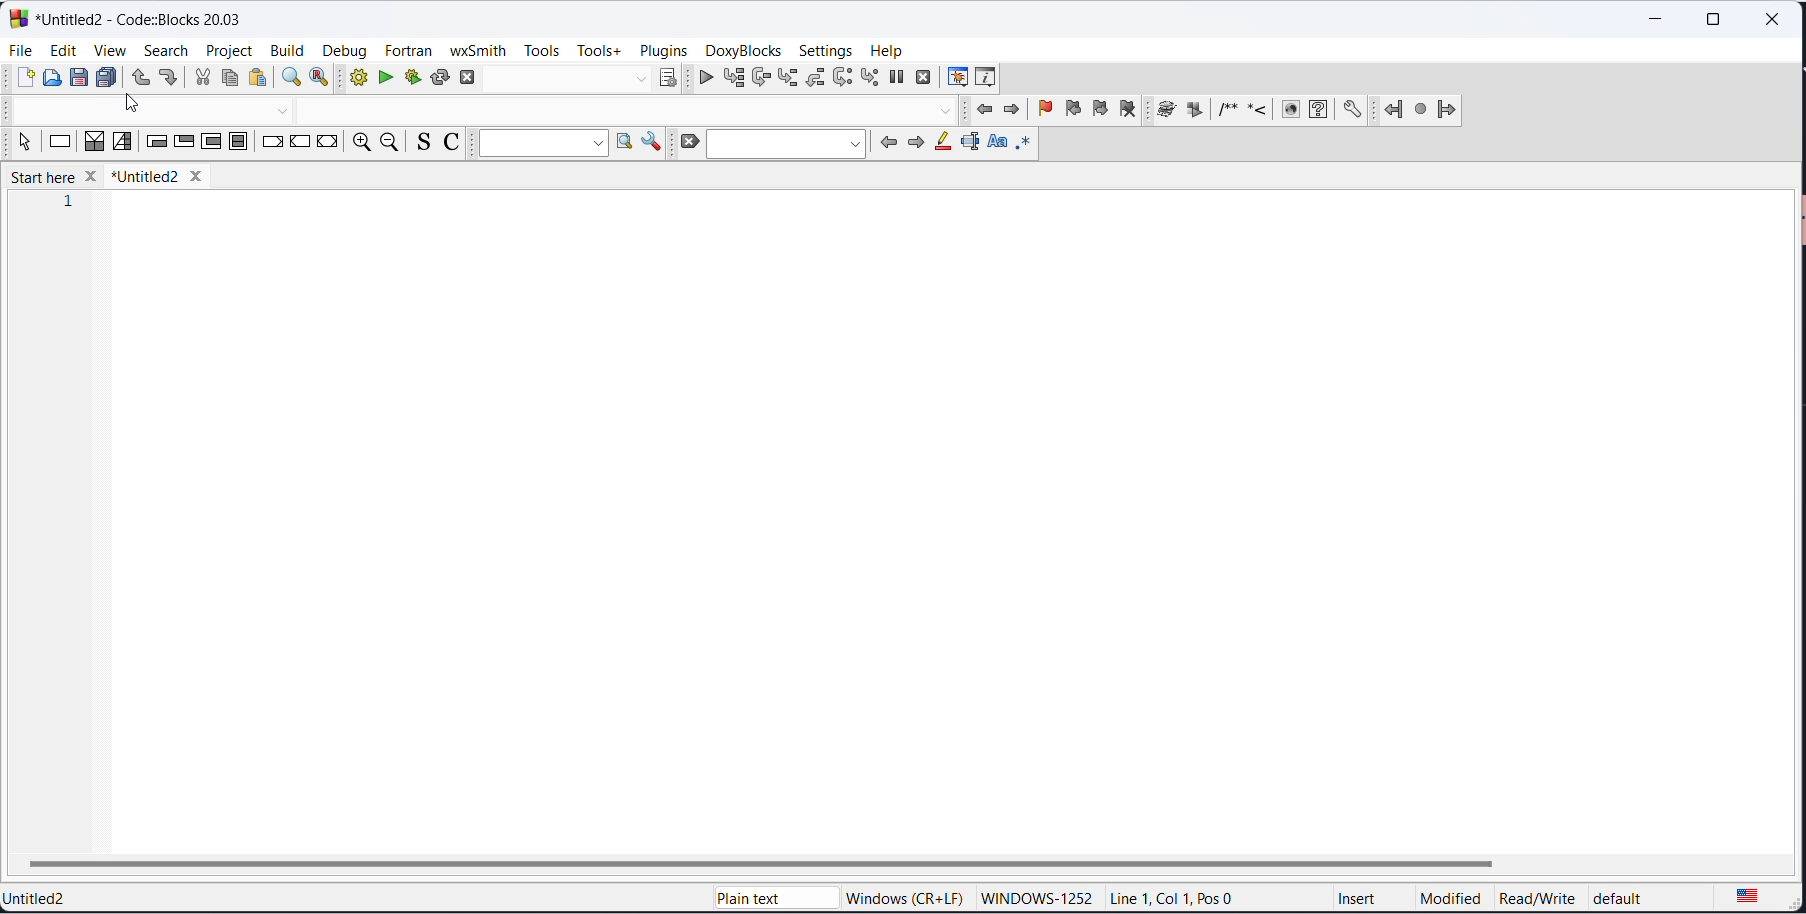  What do you see at coordinates (383, 79) in the screenshot?
I see `run` at bounding box center [383, 79].